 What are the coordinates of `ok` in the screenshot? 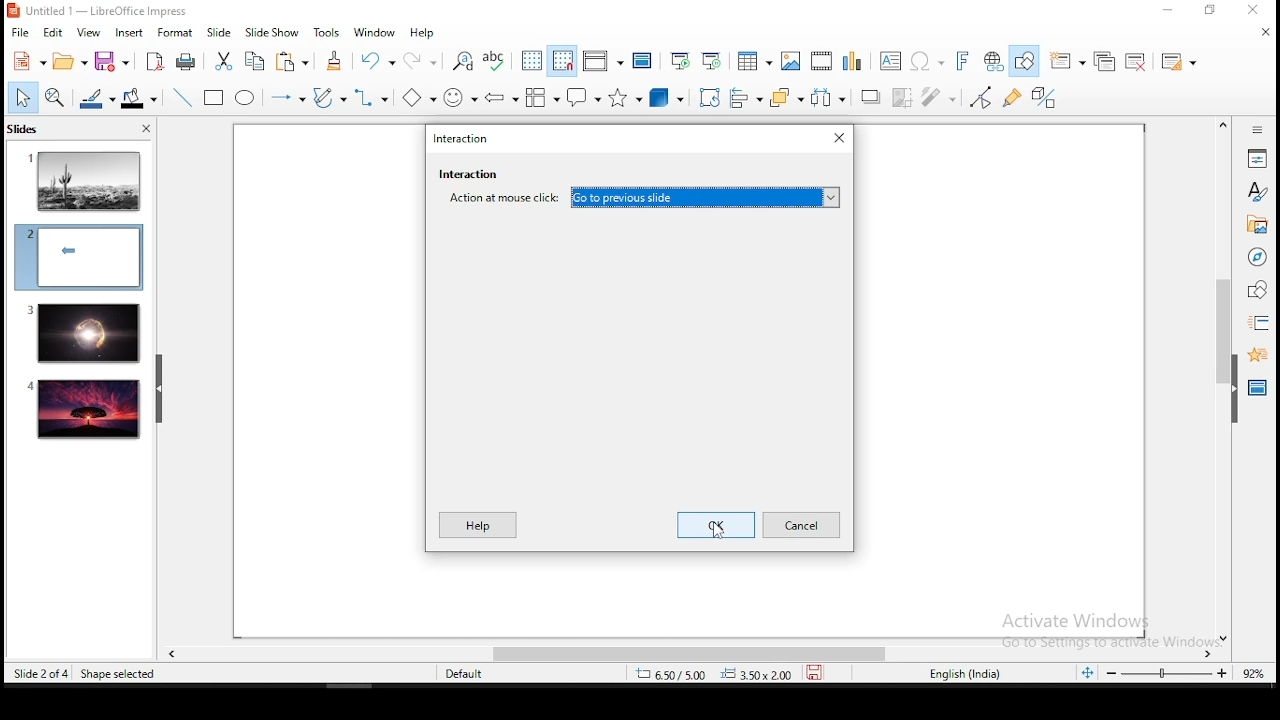 It's located at (716, 525).